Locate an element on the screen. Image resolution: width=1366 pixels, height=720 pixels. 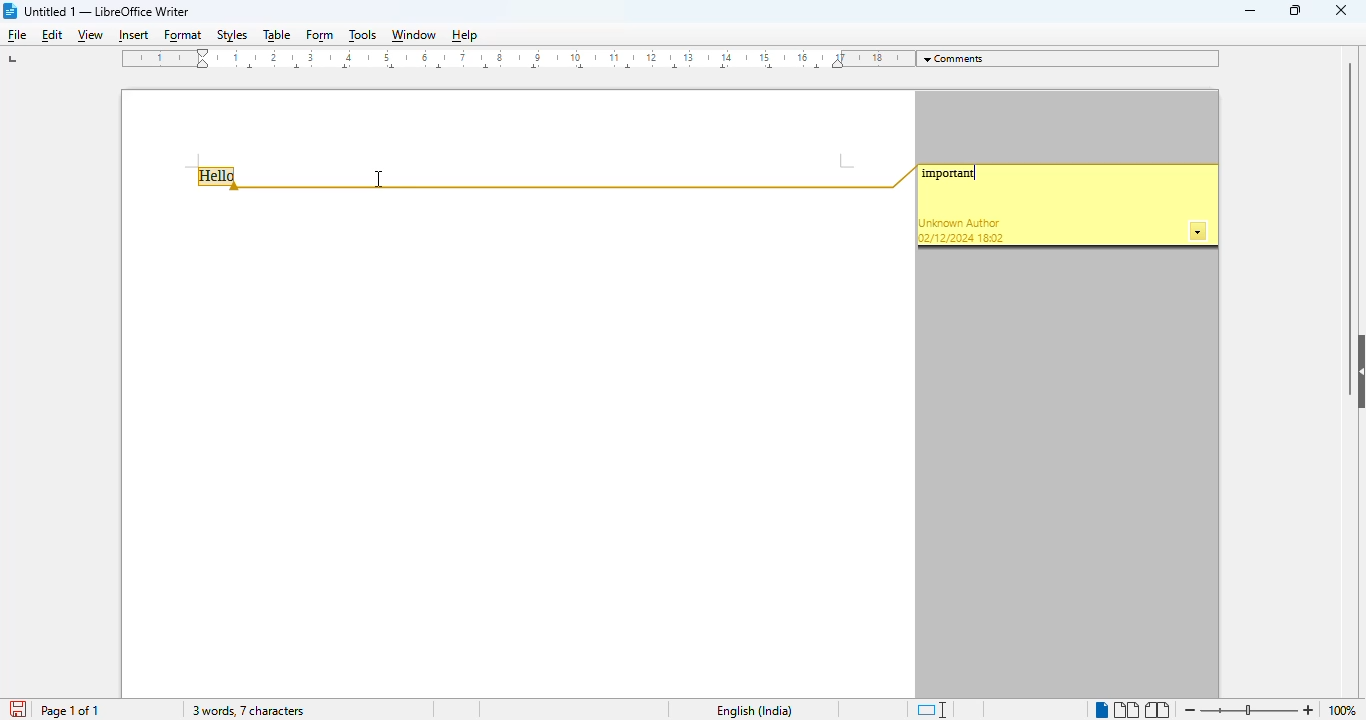
workspace is located at coordinates (515, 126).